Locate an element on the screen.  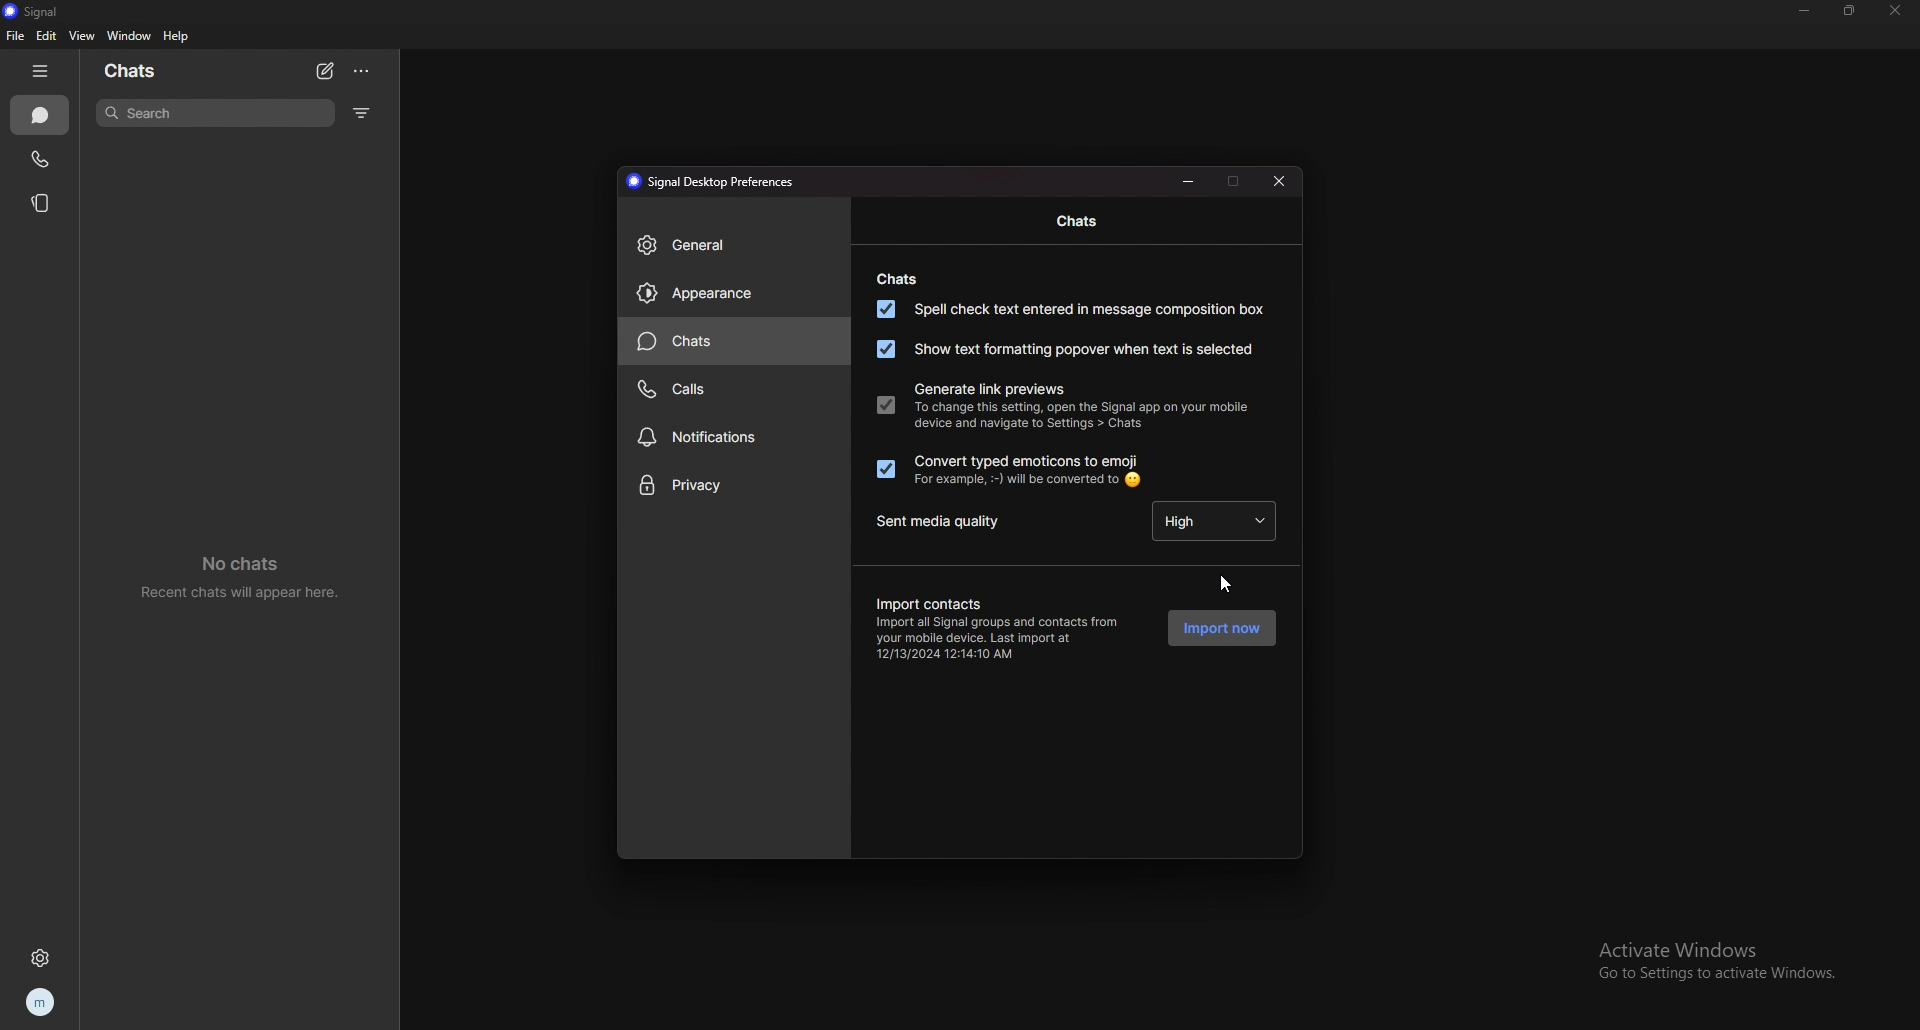
signal is located at coordinates (44, 11).